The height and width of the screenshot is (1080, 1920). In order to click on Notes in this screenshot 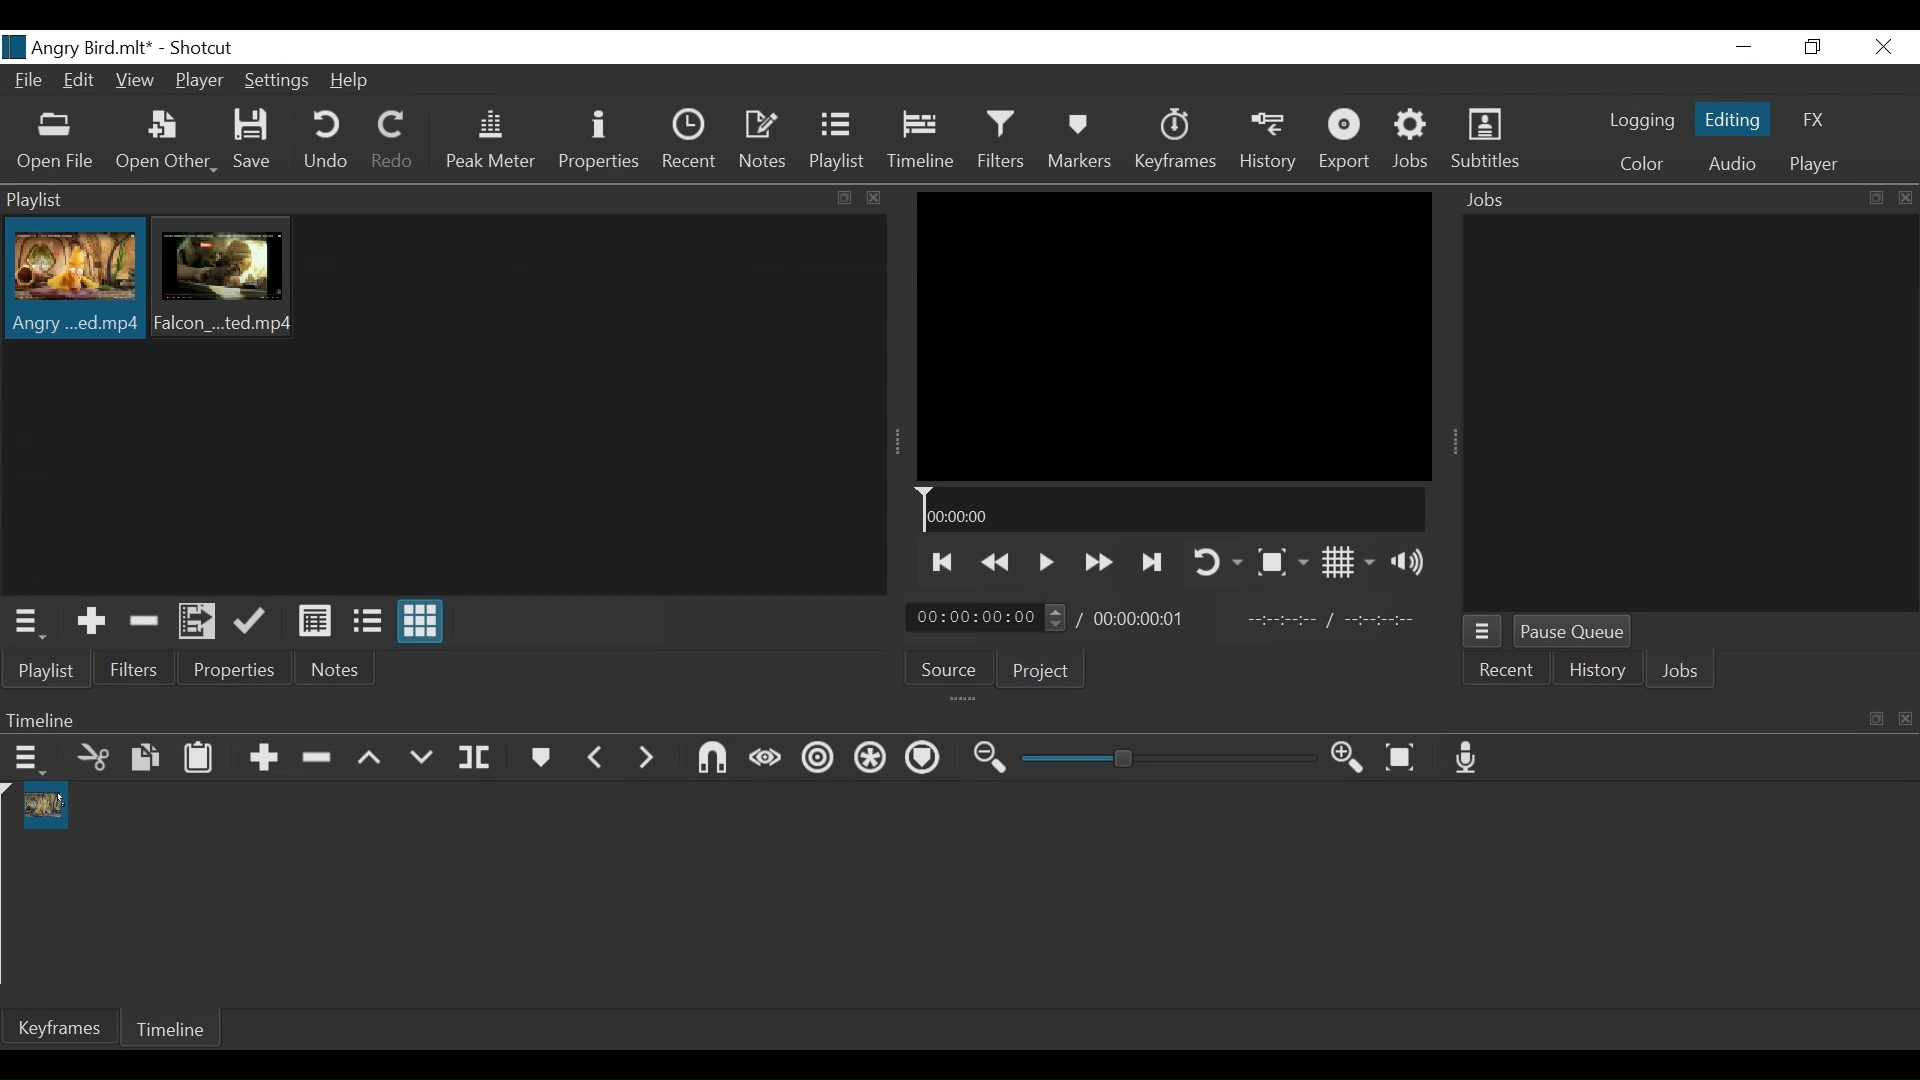, I will do `click(763, 143)`.